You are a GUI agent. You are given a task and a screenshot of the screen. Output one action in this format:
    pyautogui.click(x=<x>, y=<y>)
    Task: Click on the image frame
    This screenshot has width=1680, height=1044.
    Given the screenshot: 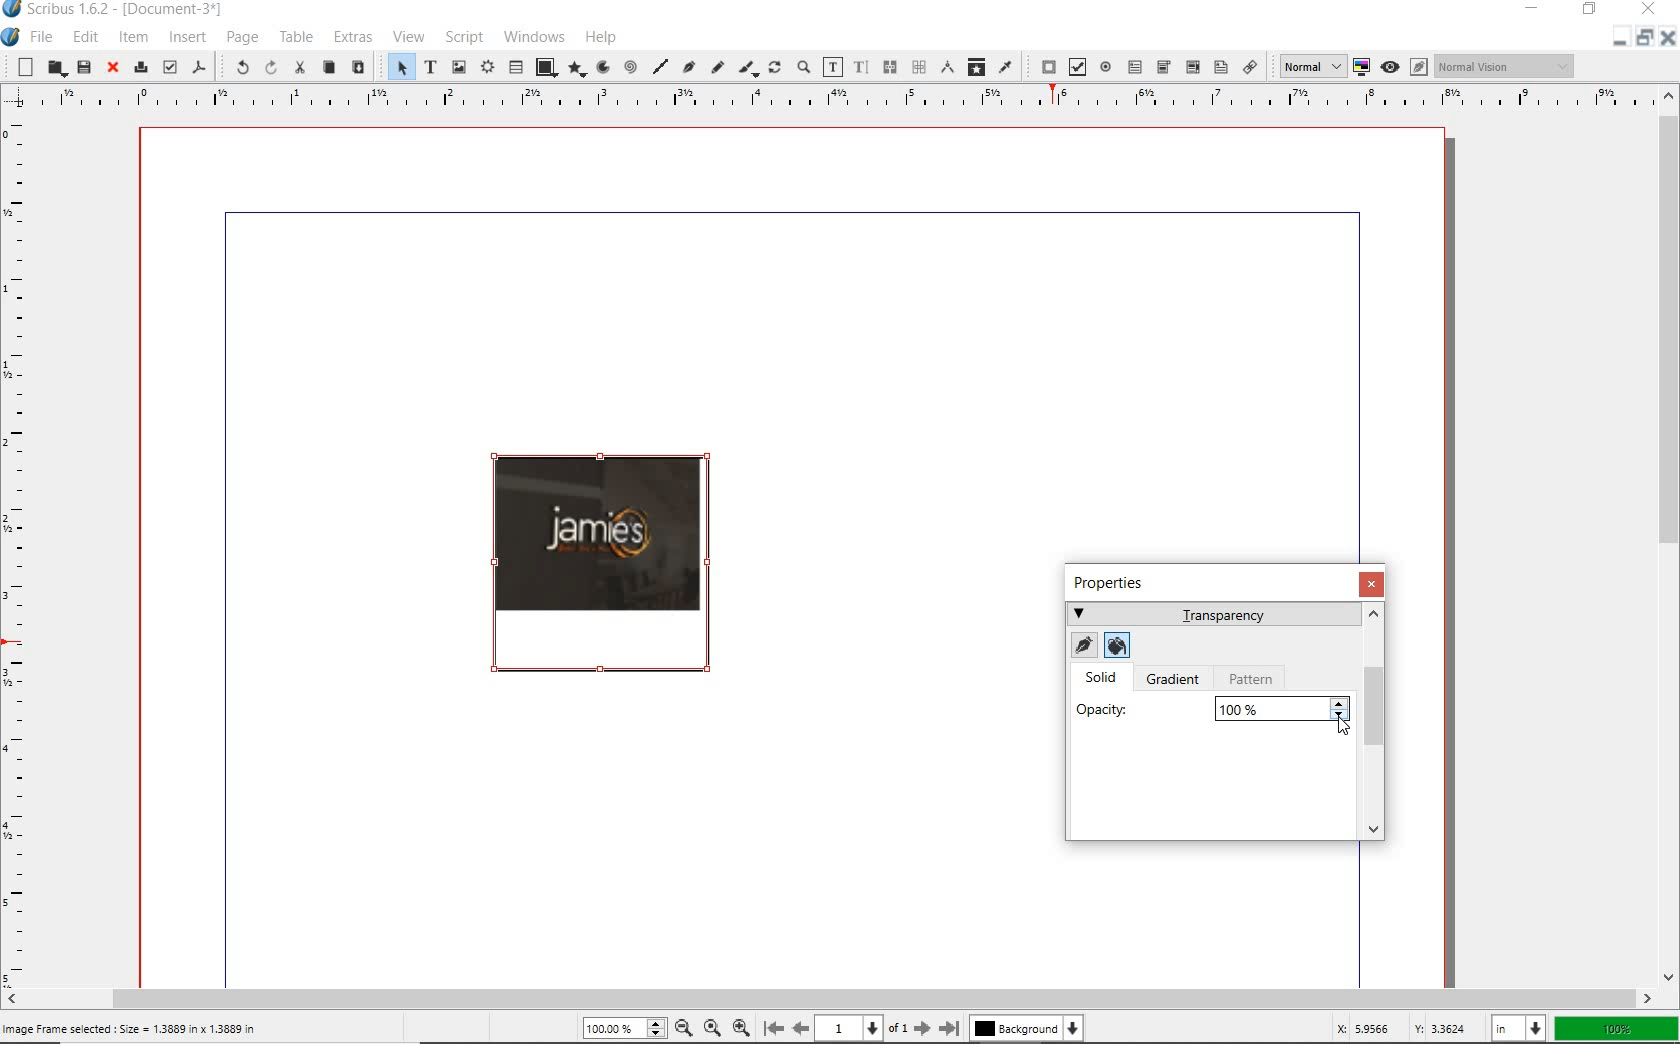 What is the action you would take?
    pyautogui.click(x=458, y=68)
    